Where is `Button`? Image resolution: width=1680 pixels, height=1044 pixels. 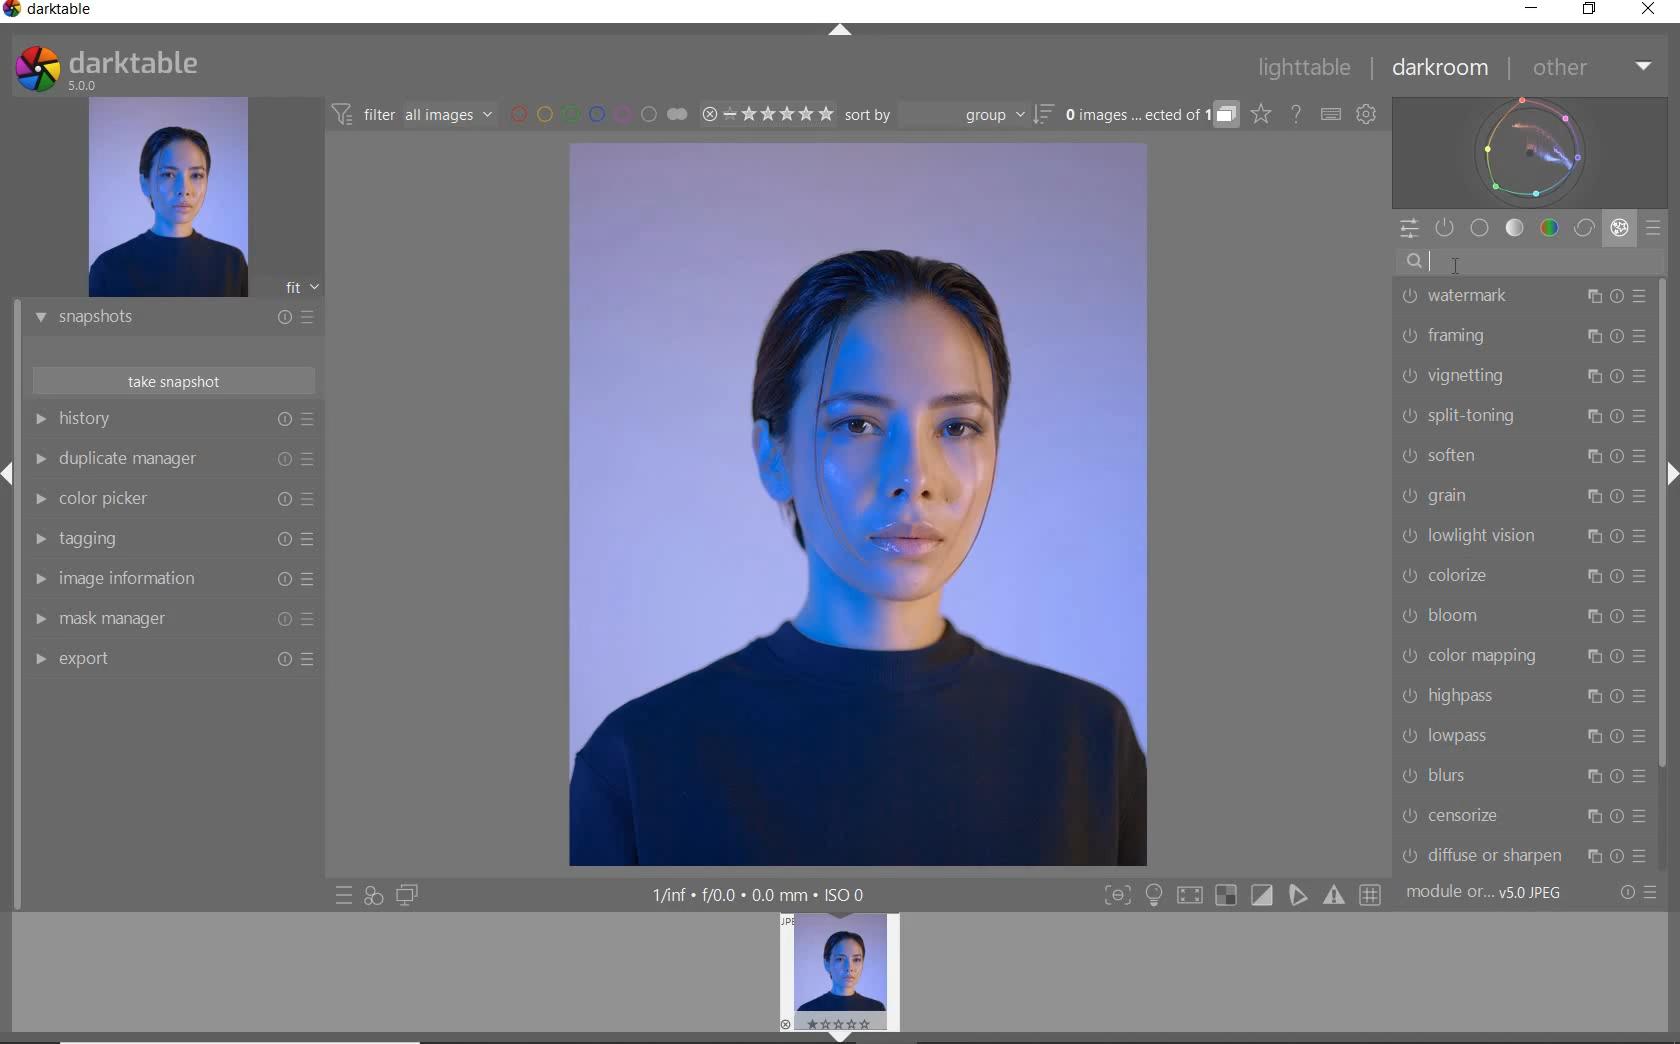
Button is located at coordinates (1372, 896).